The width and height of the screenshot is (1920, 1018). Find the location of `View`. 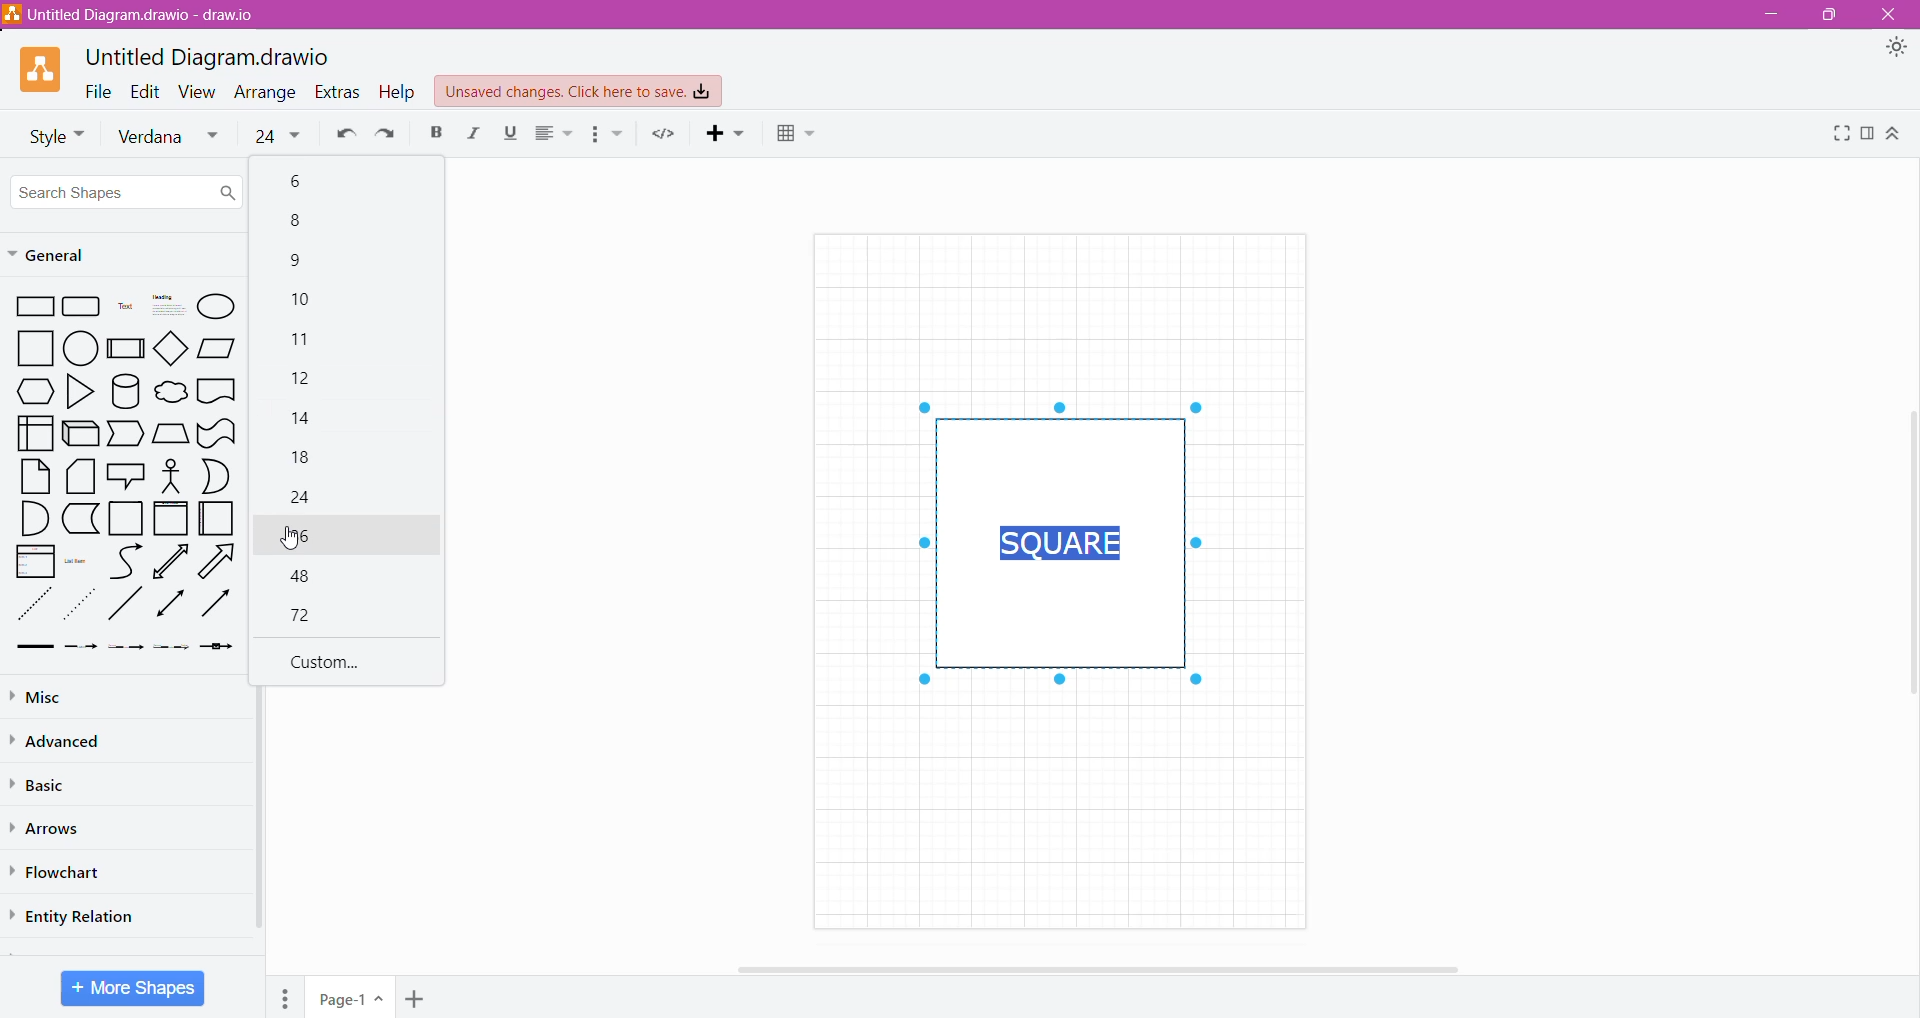

View is located at coordinates (201, 92).